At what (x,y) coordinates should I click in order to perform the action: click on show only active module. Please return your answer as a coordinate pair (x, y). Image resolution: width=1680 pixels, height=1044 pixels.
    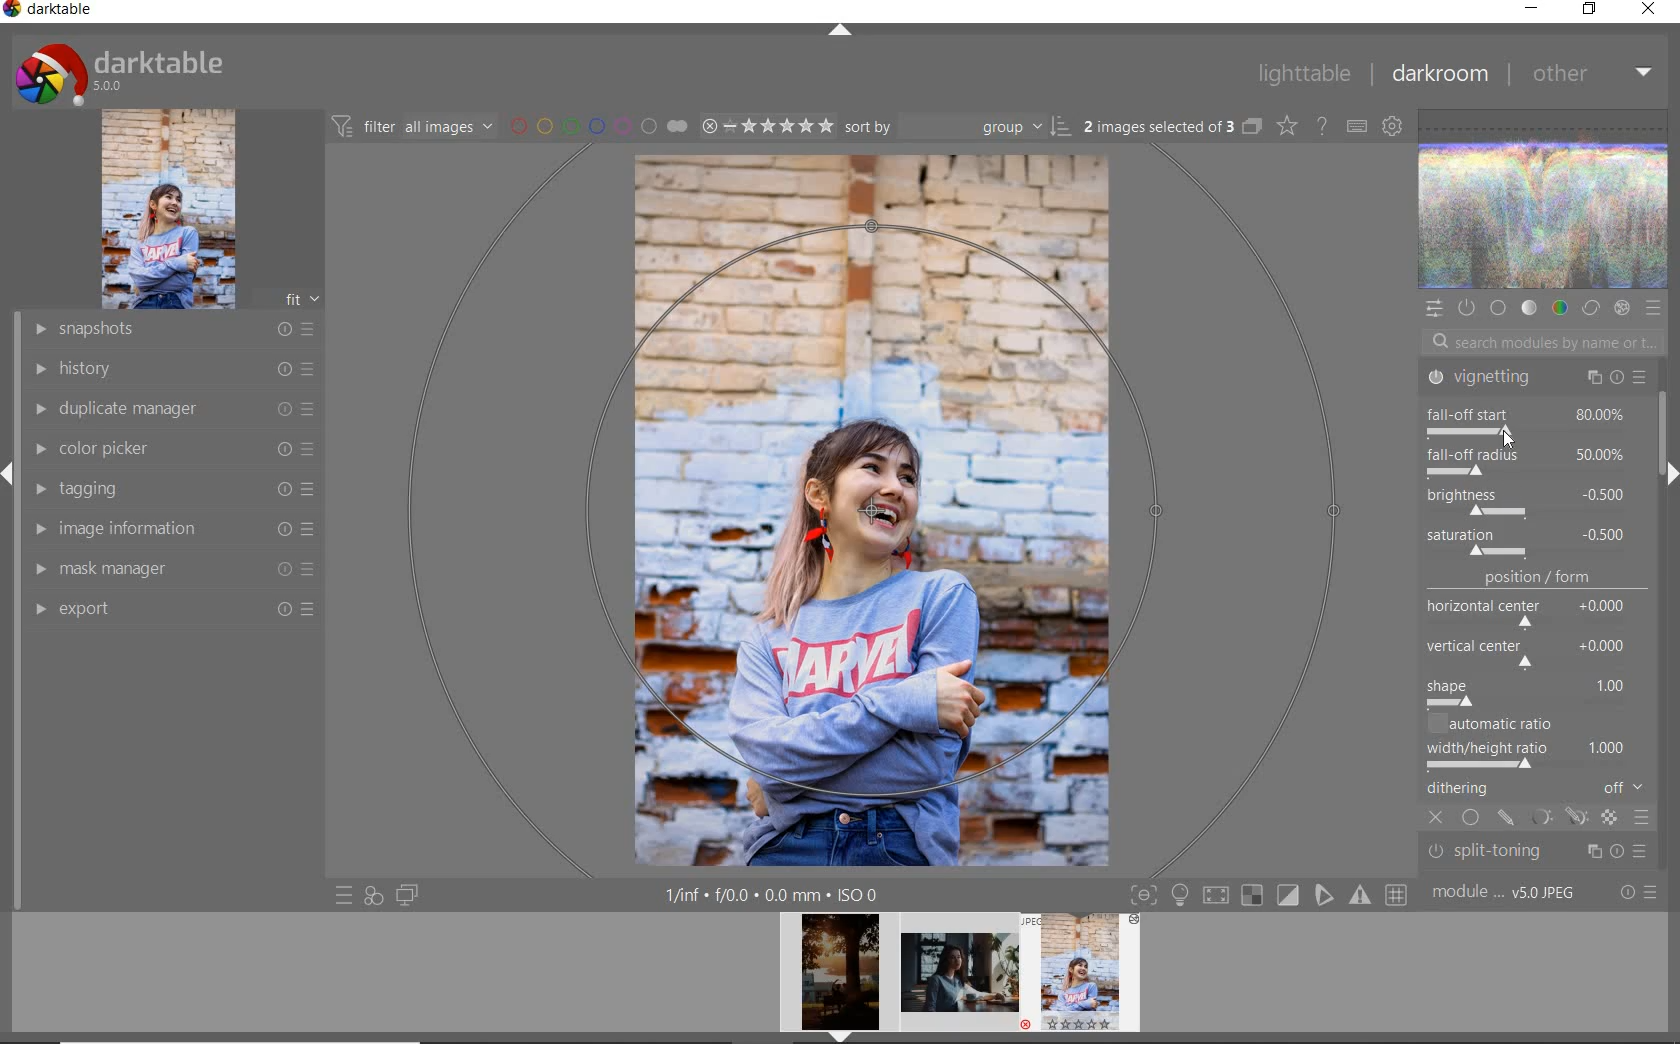
    Looking at the image, I should click on (1465, 308).